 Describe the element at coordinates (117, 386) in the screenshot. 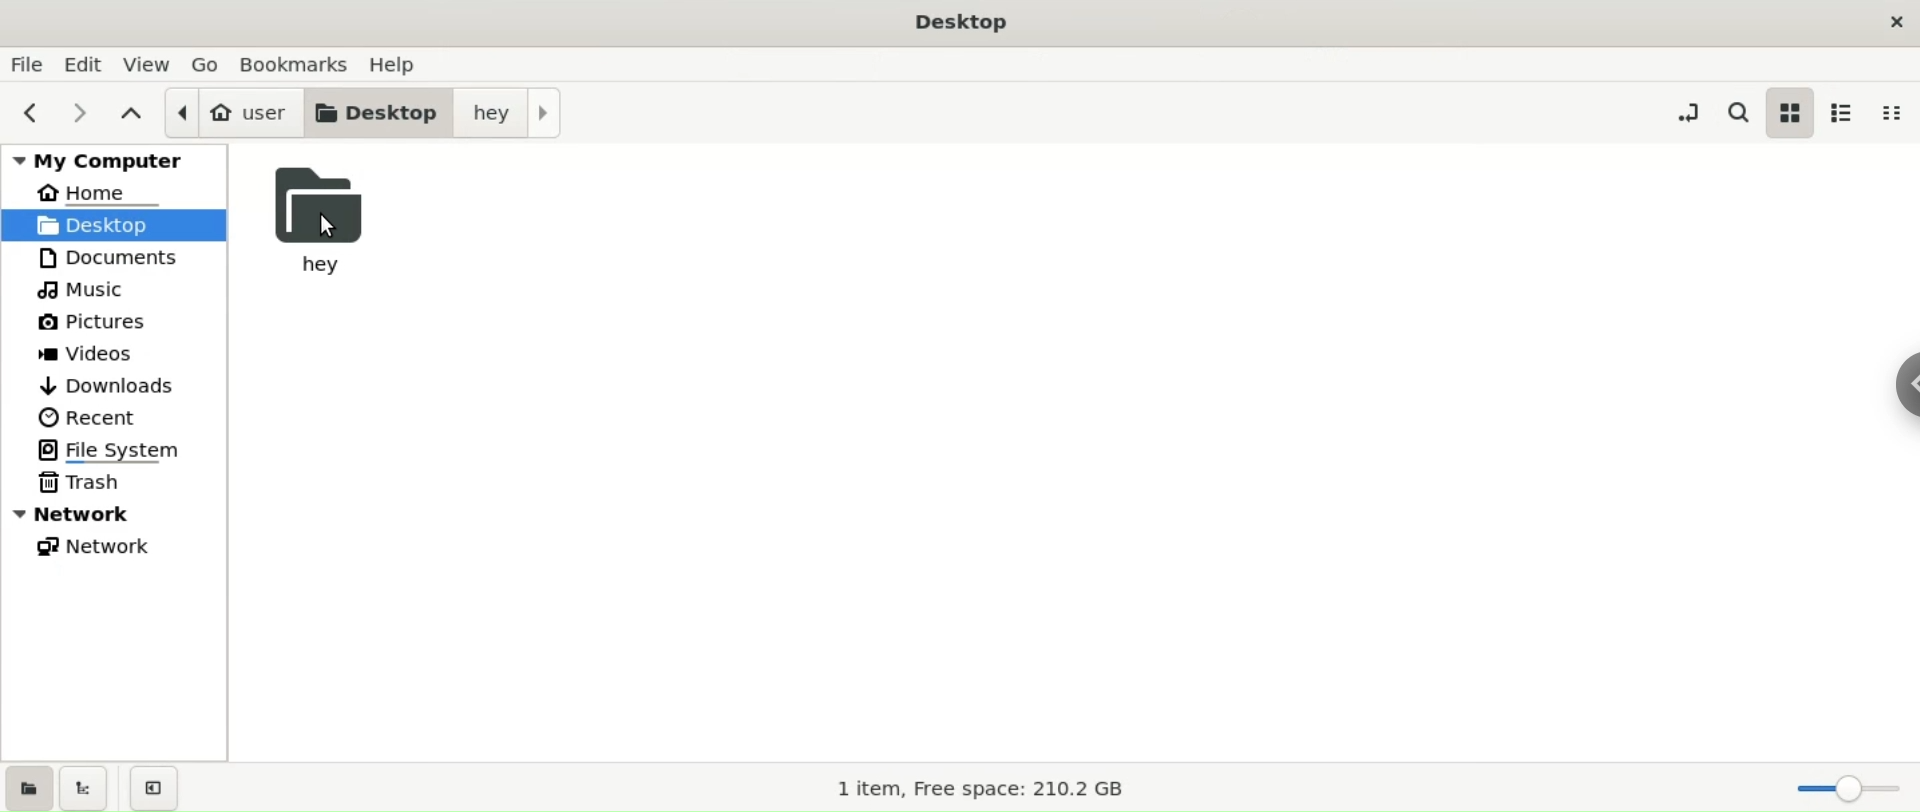

I see `downloads` at that location.